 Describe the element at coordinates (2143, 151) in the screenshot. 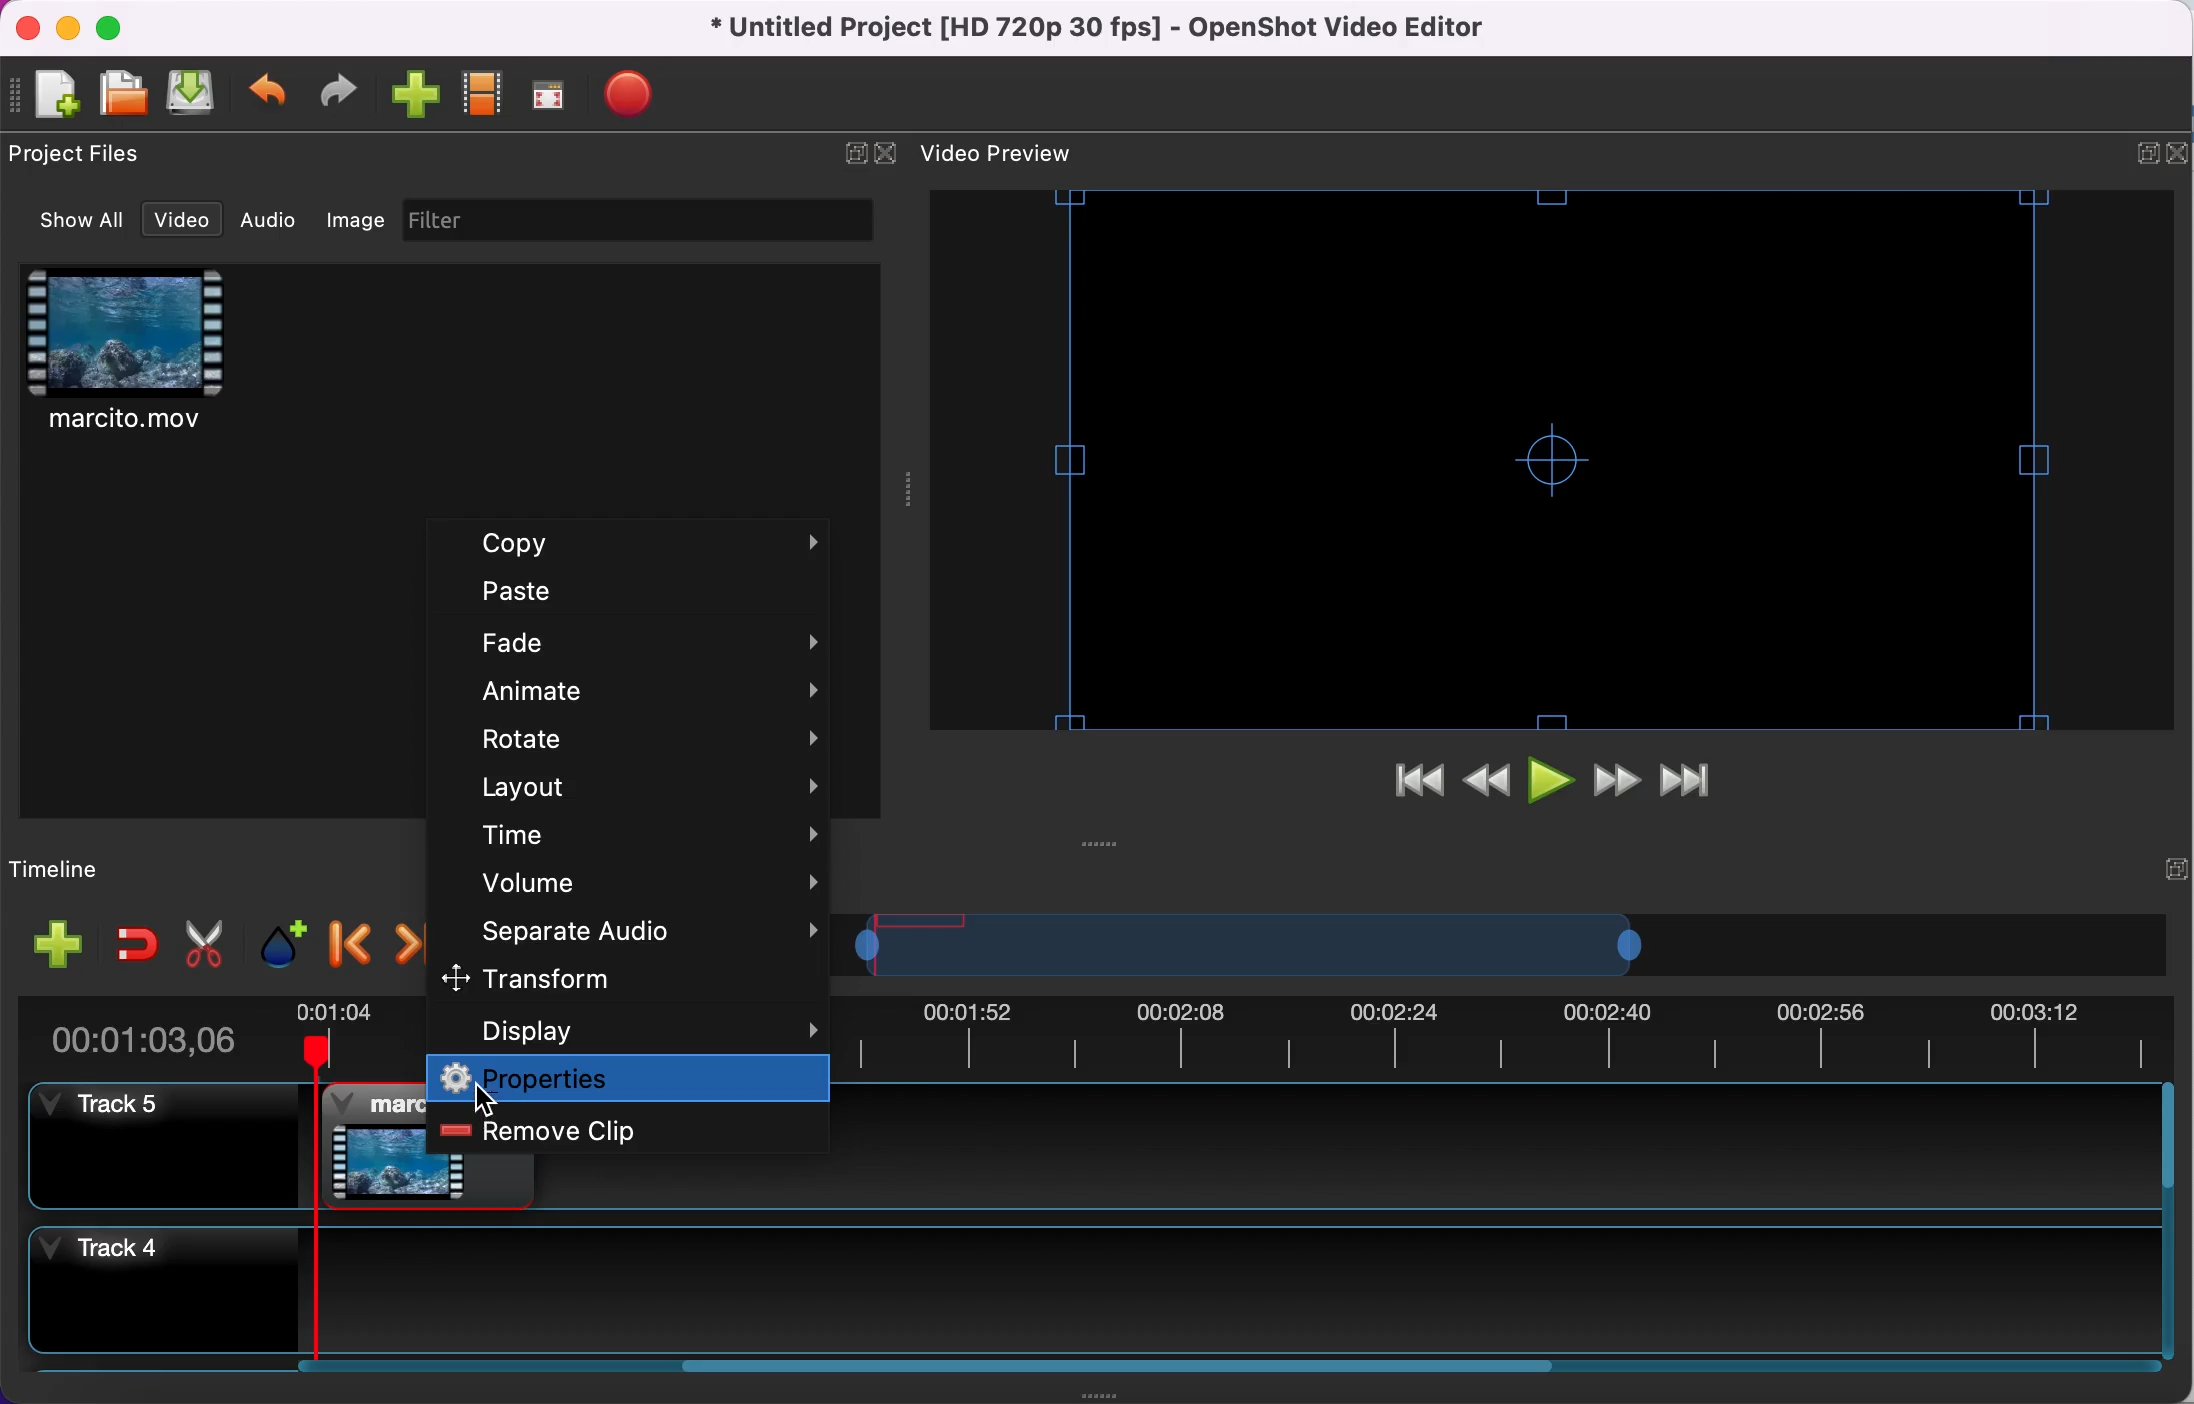

I see `expand/hide` at that location.